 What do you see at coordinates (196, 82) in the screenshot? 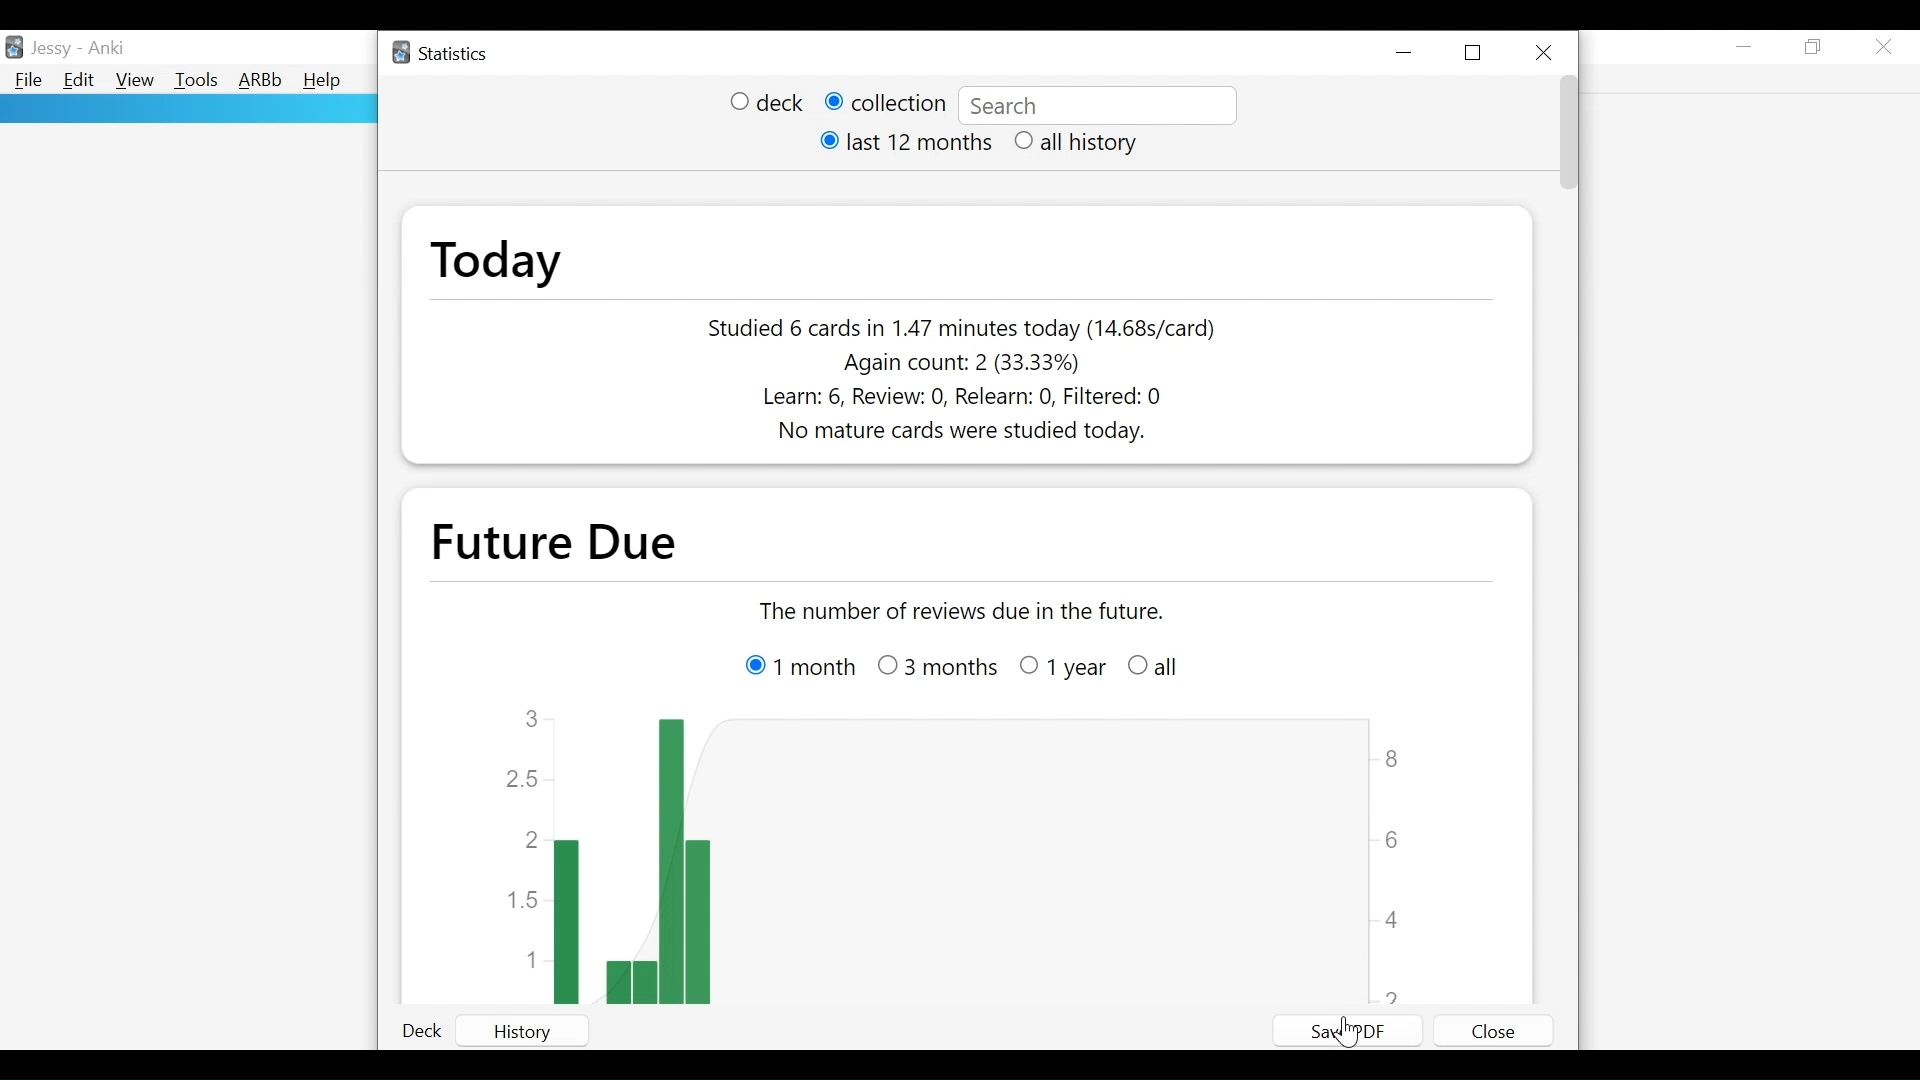
I see `Tools` at bounding box center [196, 82].